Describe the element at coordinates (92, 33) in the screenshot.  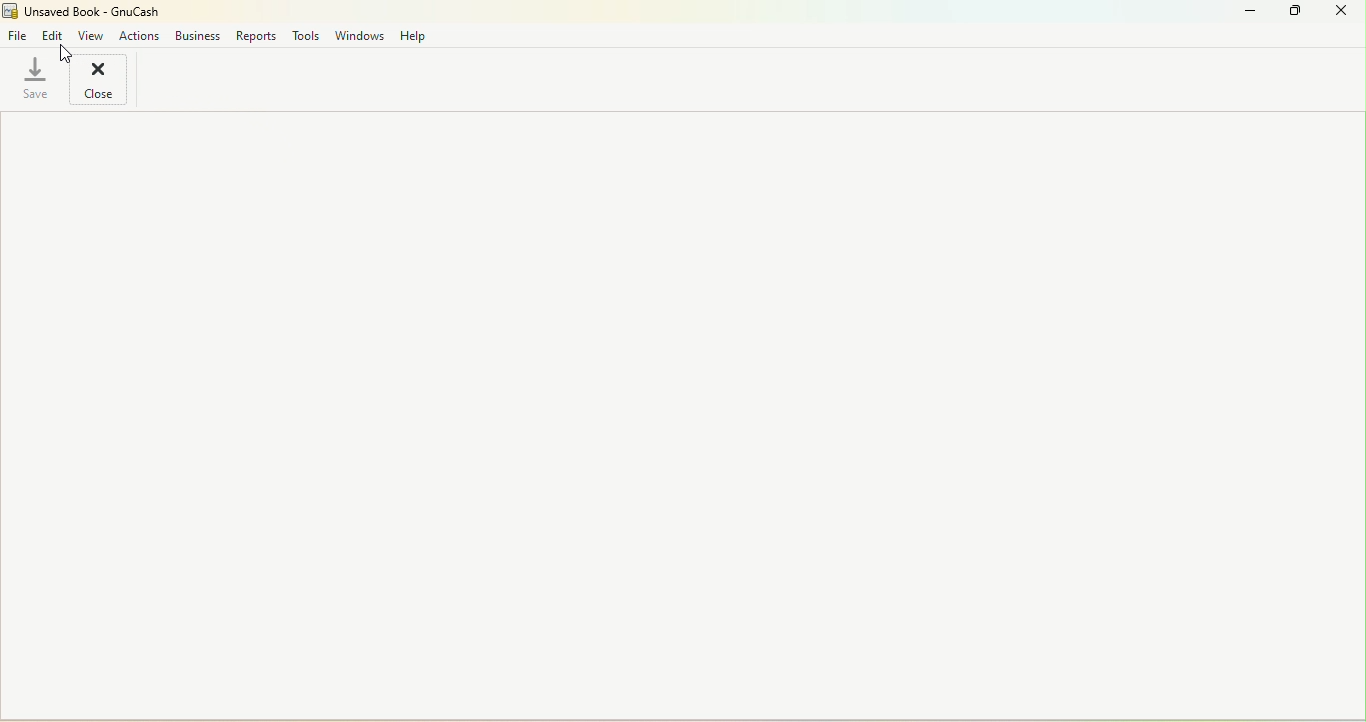
I see `View` at that location.